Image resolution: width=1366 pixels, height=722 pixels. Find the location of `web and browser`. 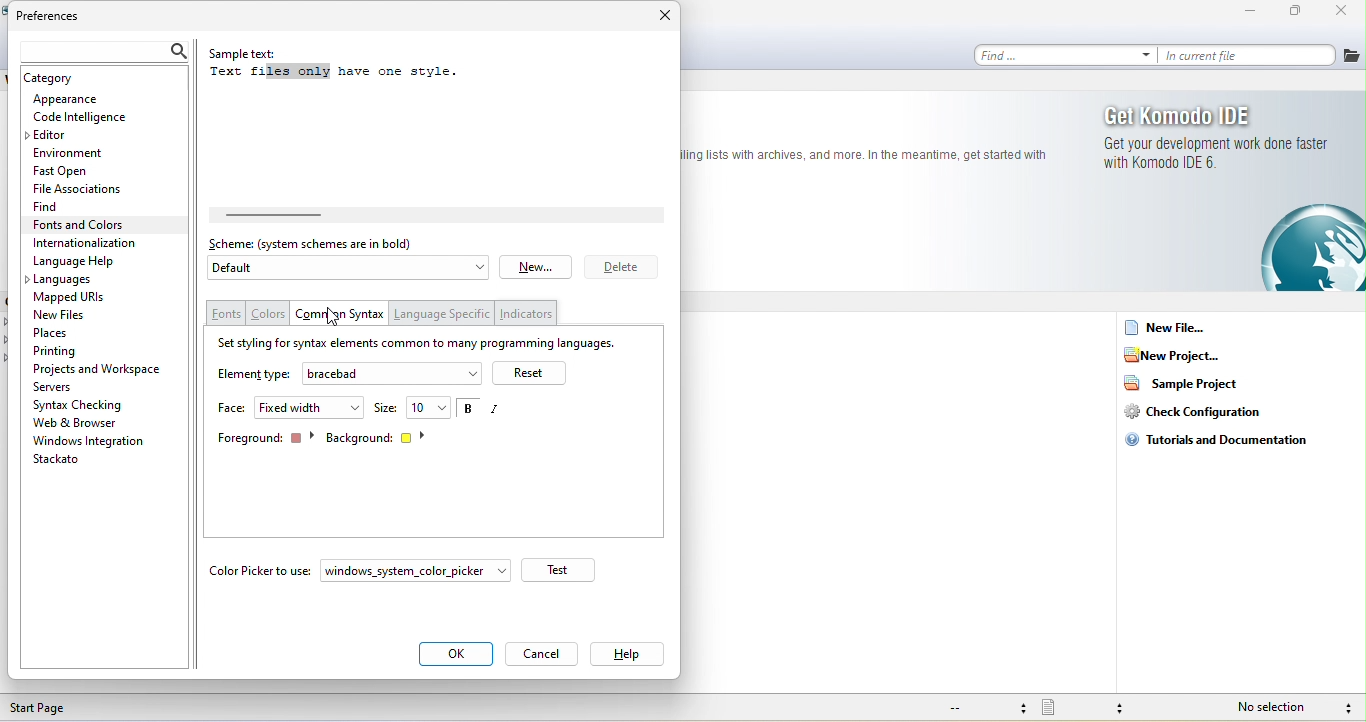

web and browser is located at coordinates (86, 423).